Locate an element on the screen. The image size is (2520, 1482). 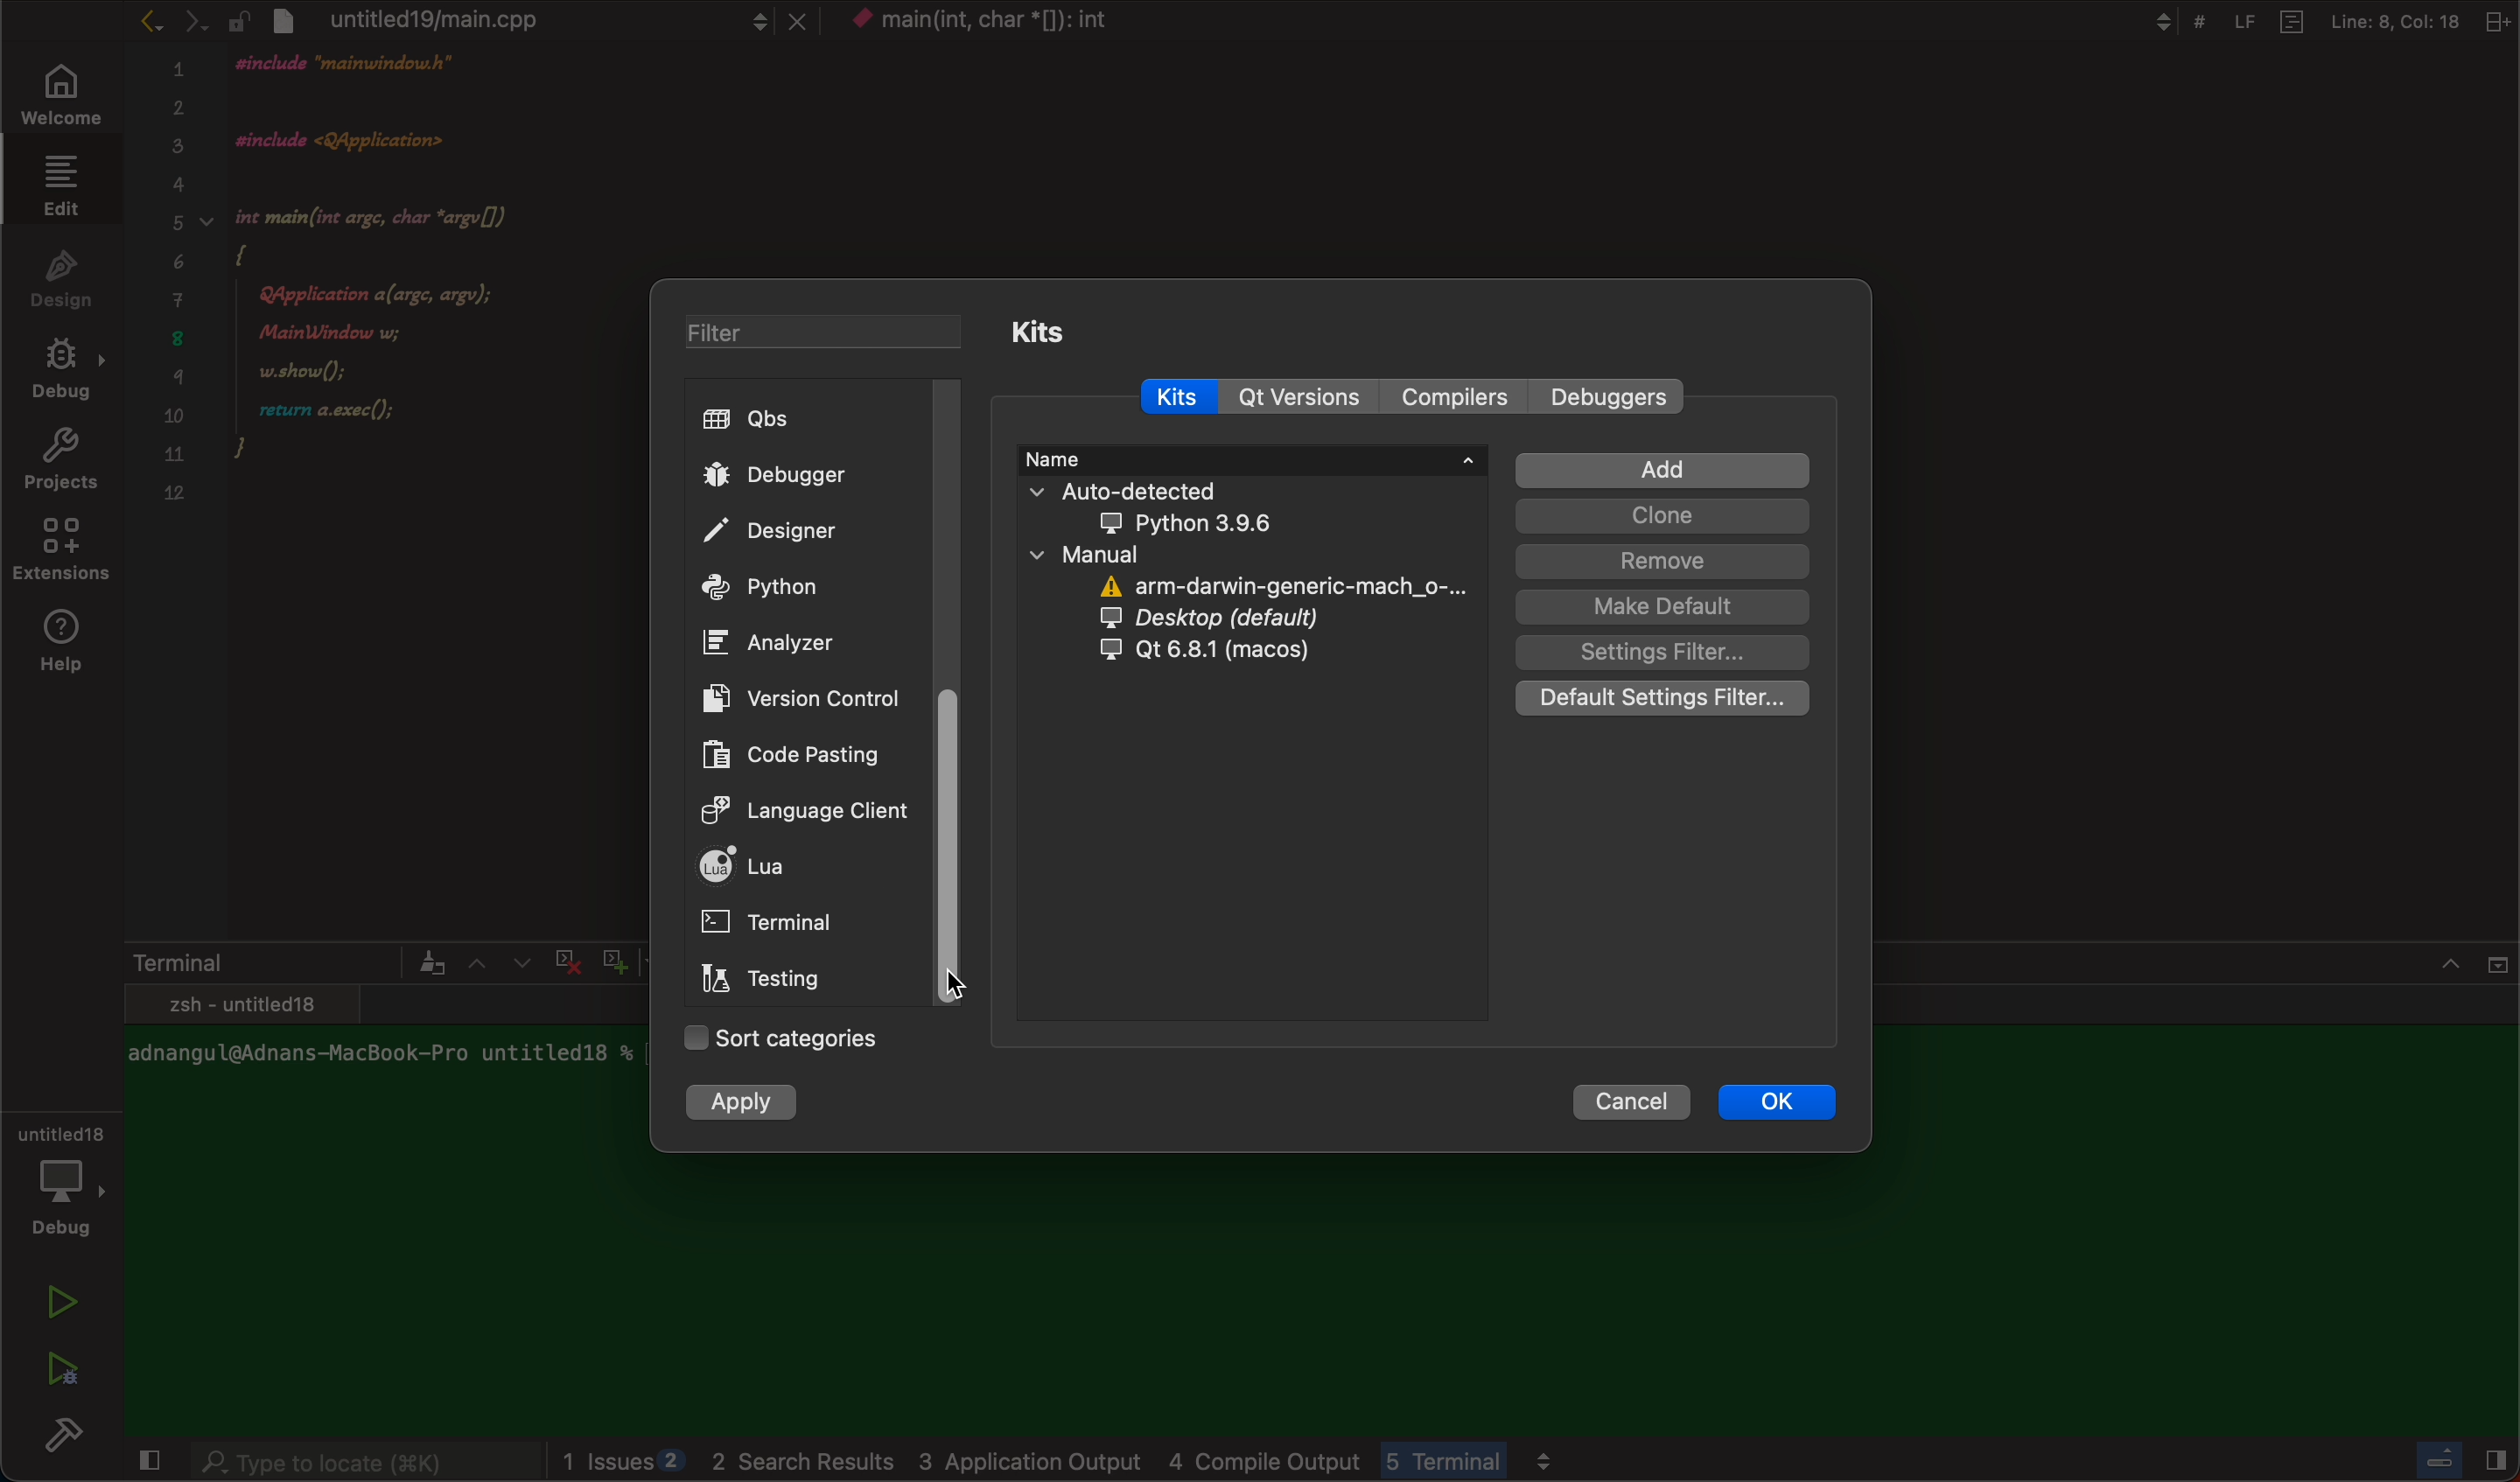
remove is located at coordinates (1663, 561).